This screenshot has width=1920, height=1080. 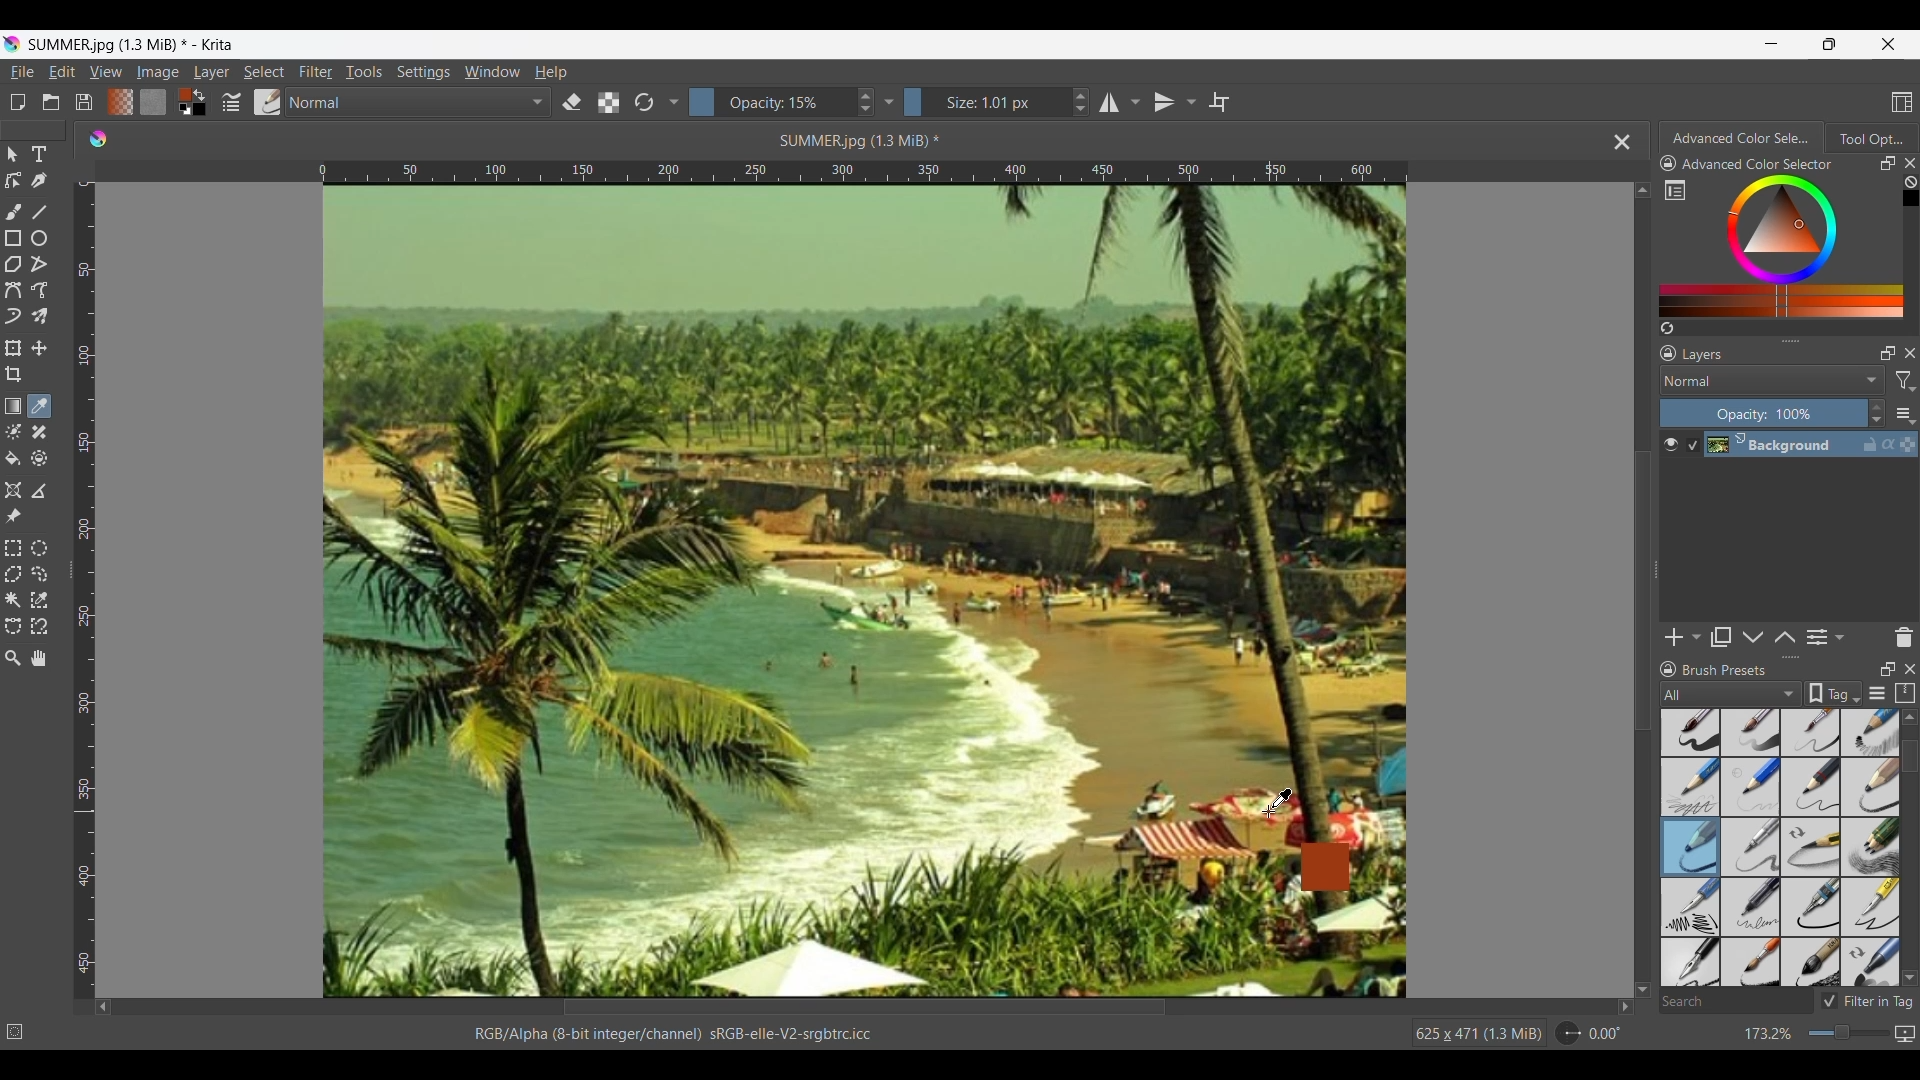 I want to click on Tool options, so click(x=1871, y=138).